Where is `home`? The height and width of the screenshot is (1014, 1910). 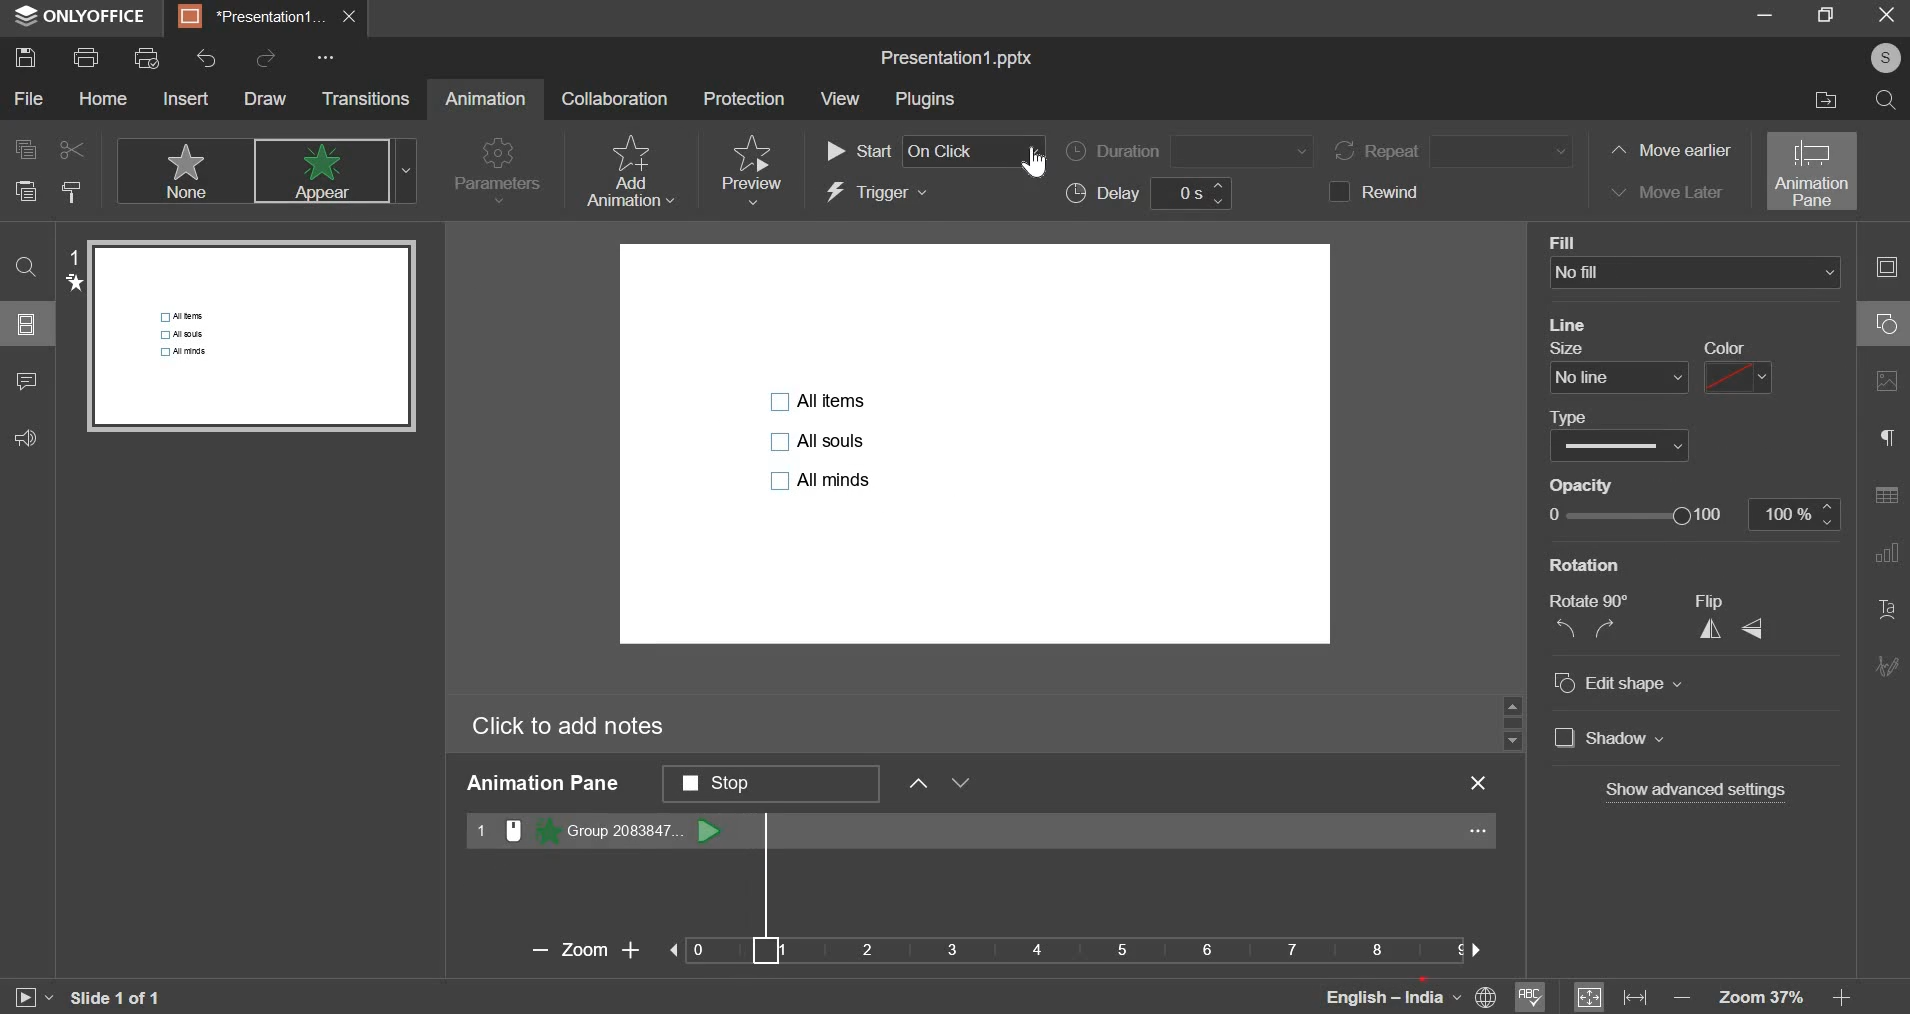
home is located at coordinates (103, 99).